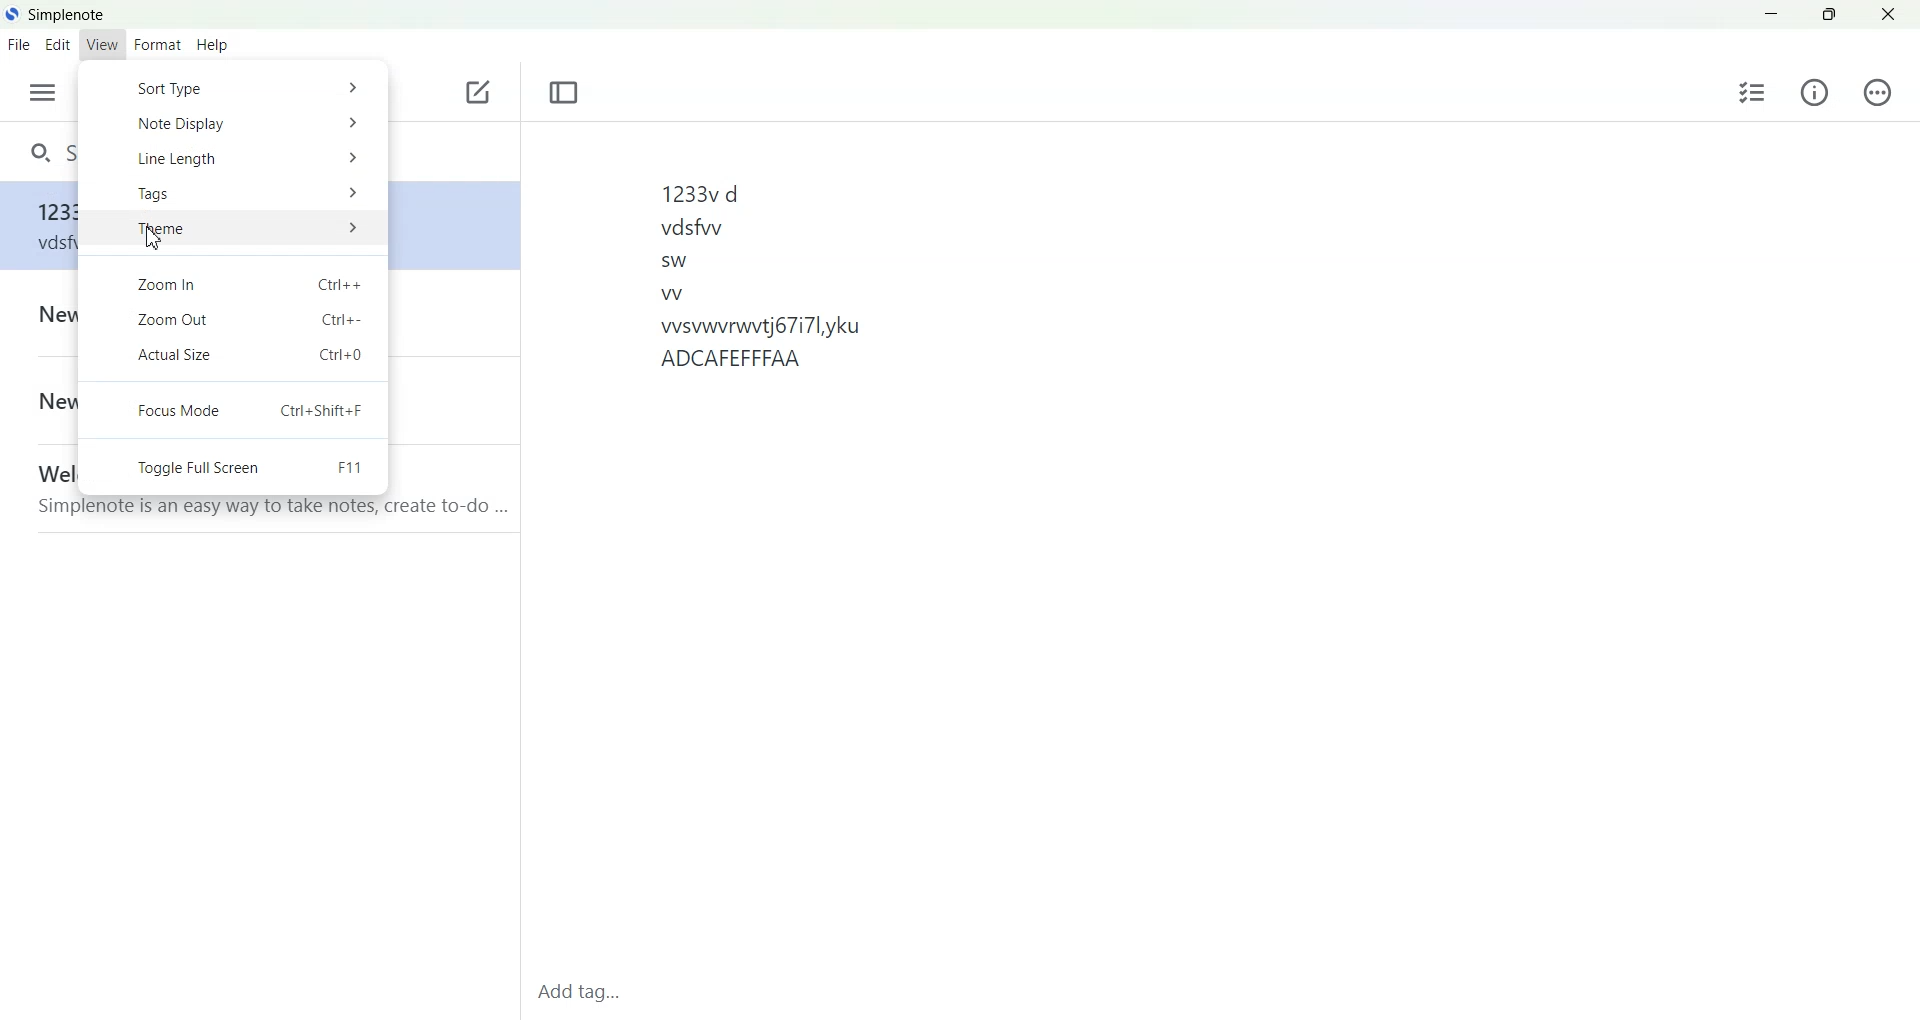 This screenshot has width=1920, height=1020. Describe the element at coordinates (43, 92) in the screenshot. I see `open sidebar` at that location.